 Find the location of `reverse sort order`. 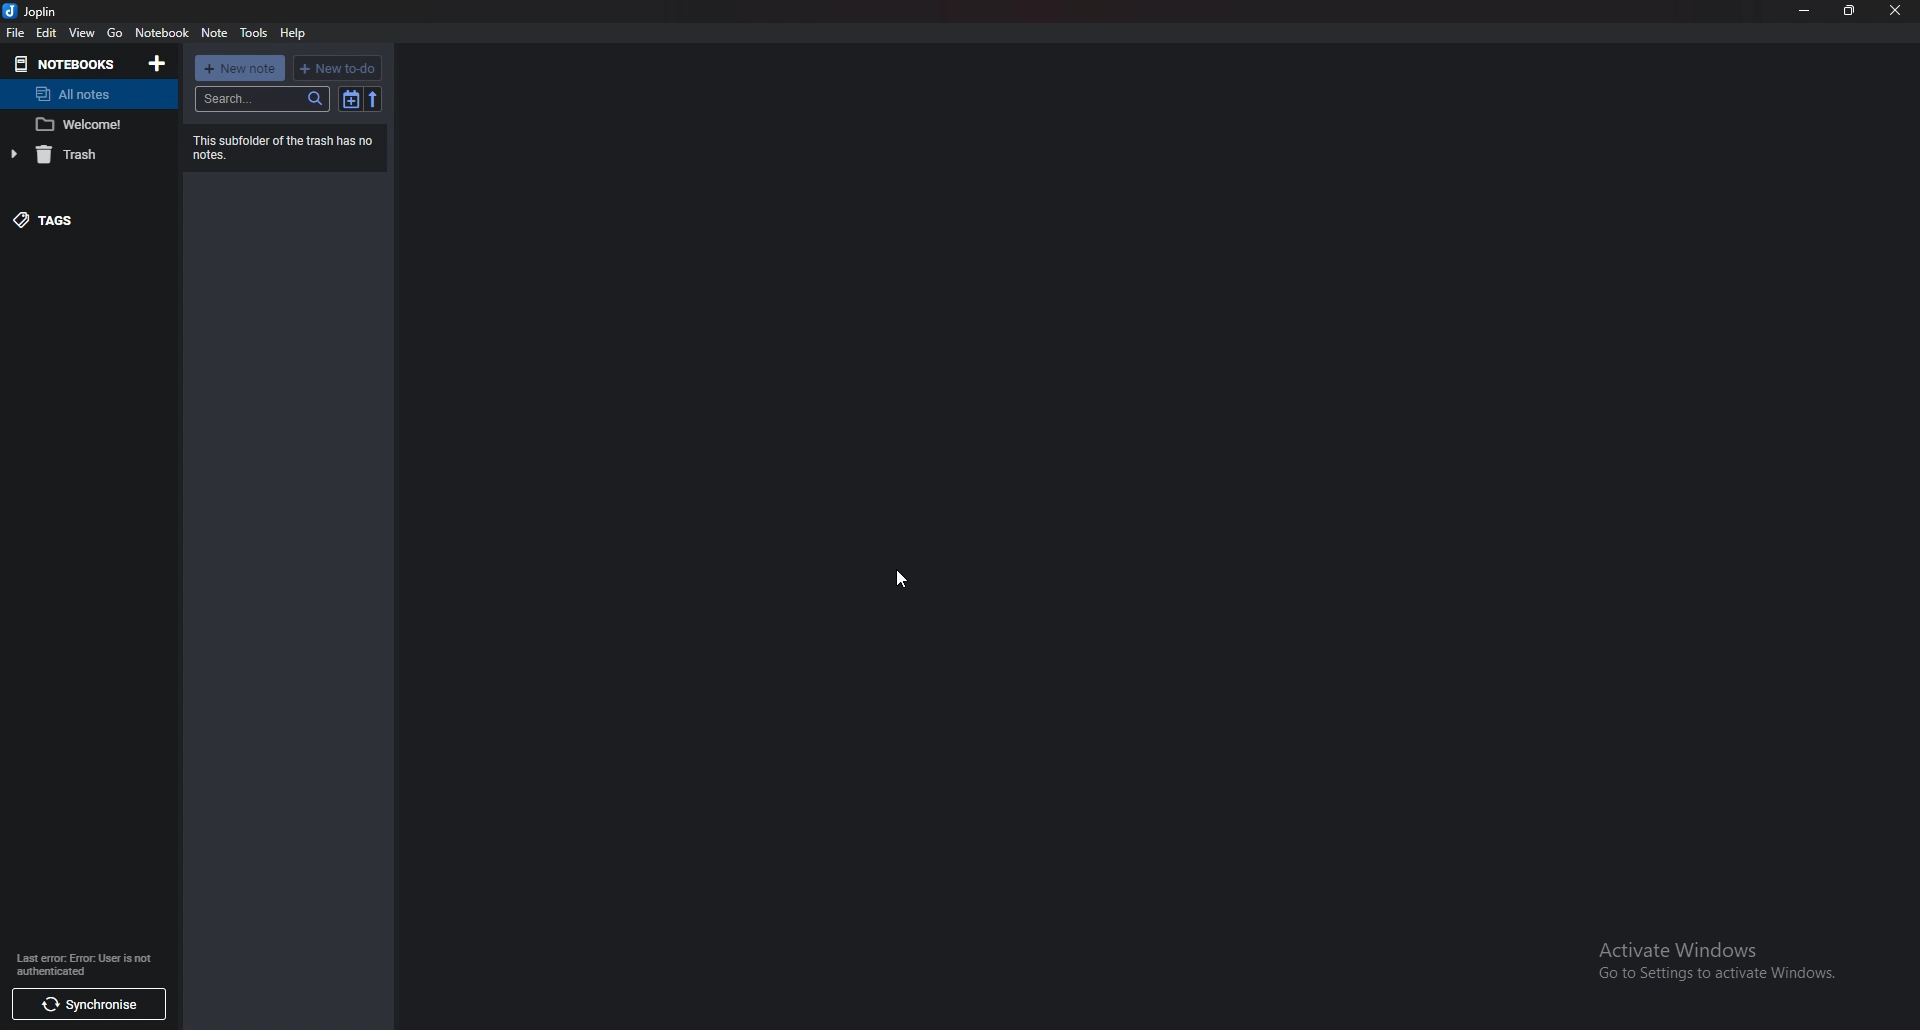

reverse sort order is located at coordinates (373, 98).